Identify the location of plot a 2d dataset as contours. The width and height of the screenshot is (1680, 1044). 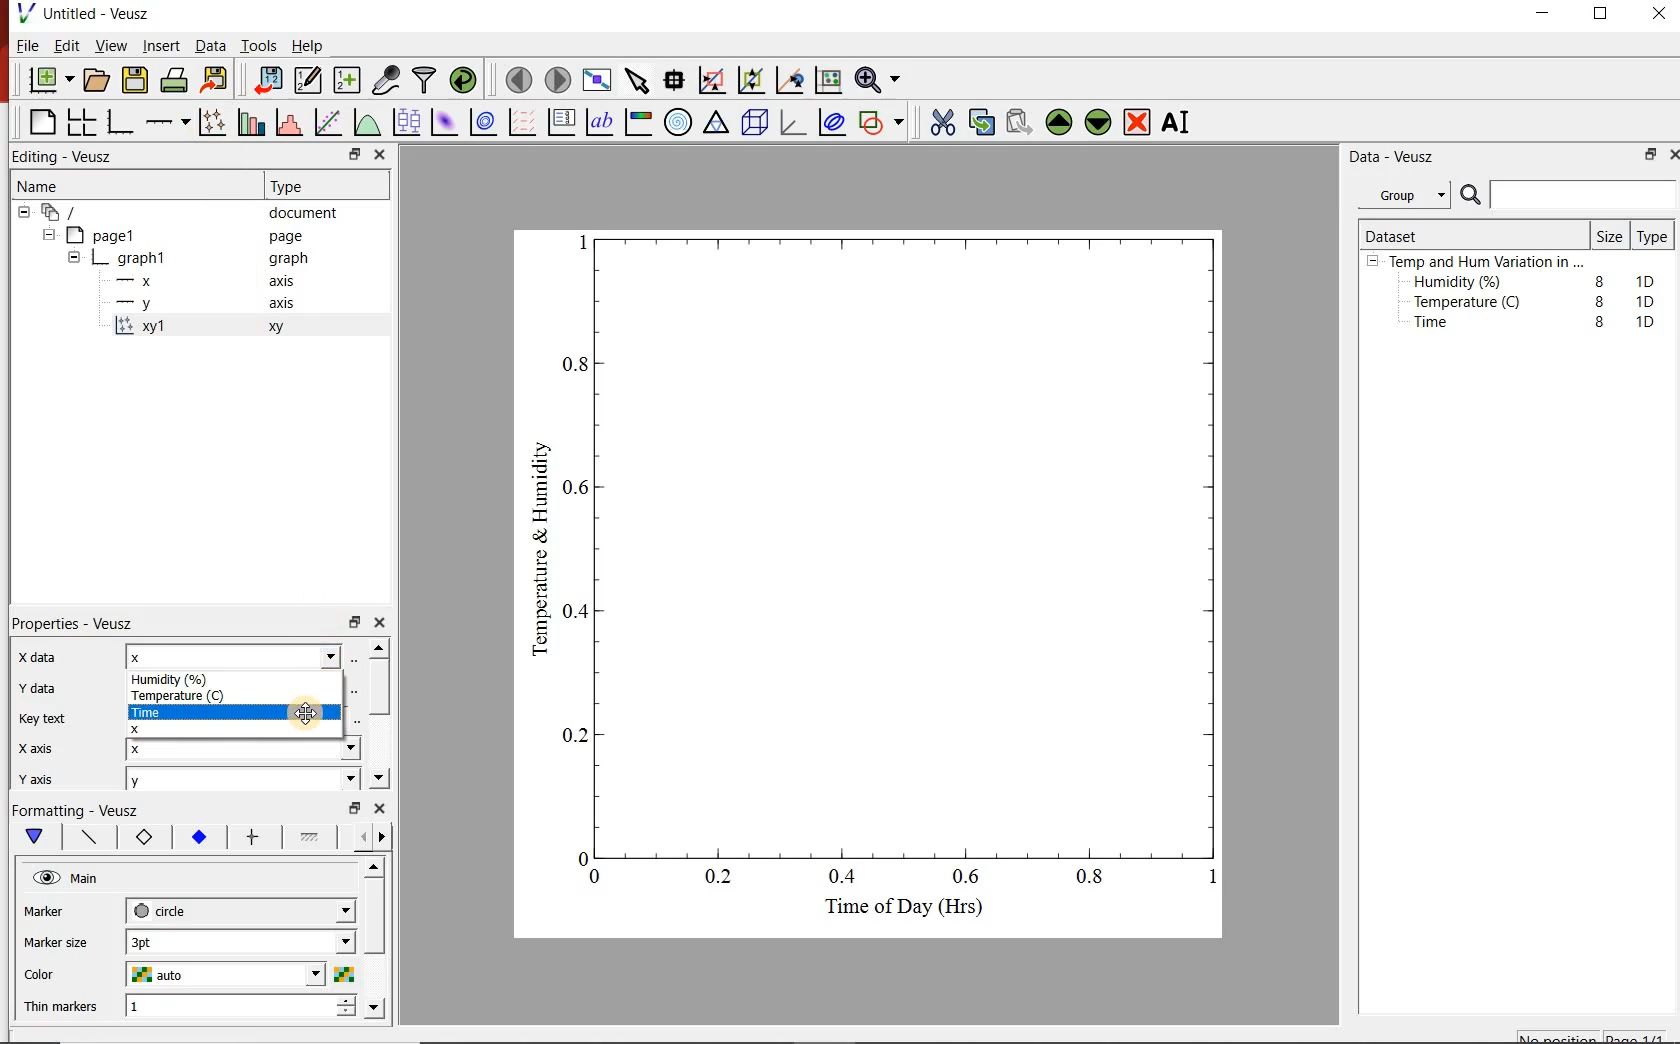
(488, 123).